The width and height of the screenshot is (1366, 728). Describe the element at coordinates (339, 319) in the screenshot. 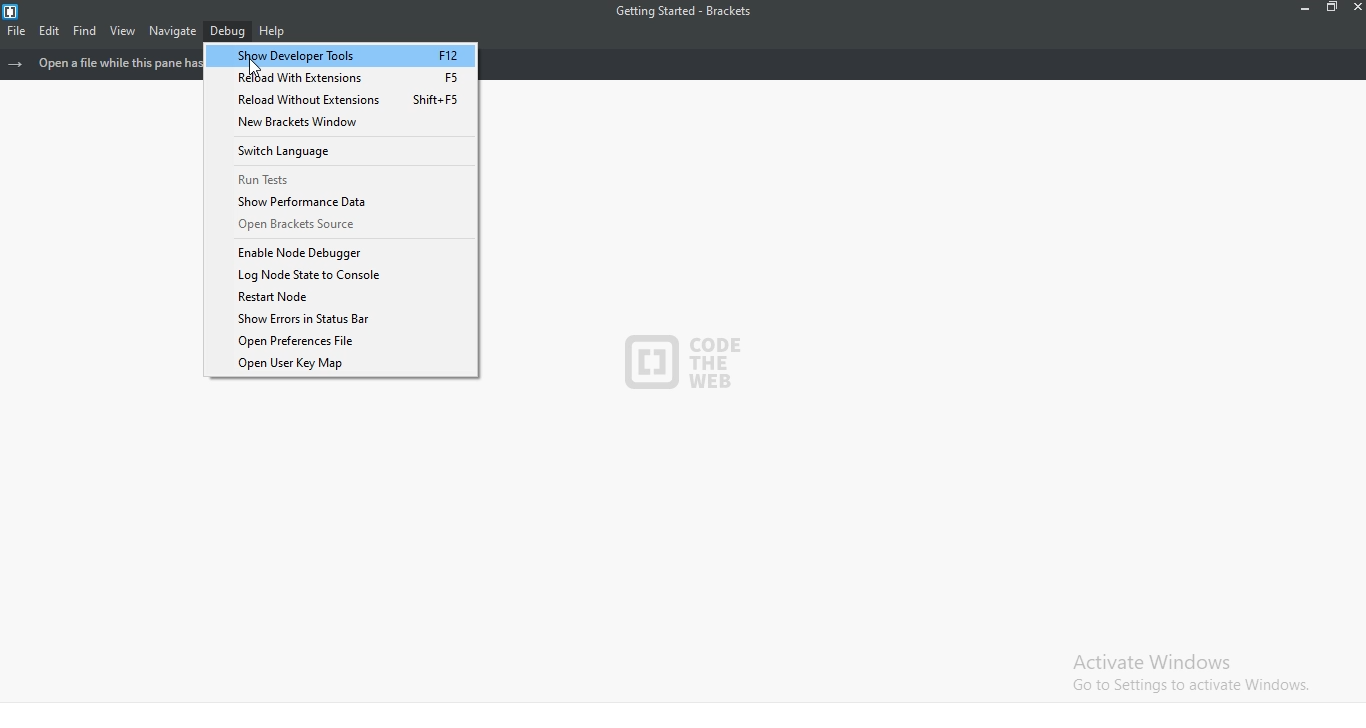

I see `Show Errors in Status Bar` at that location.